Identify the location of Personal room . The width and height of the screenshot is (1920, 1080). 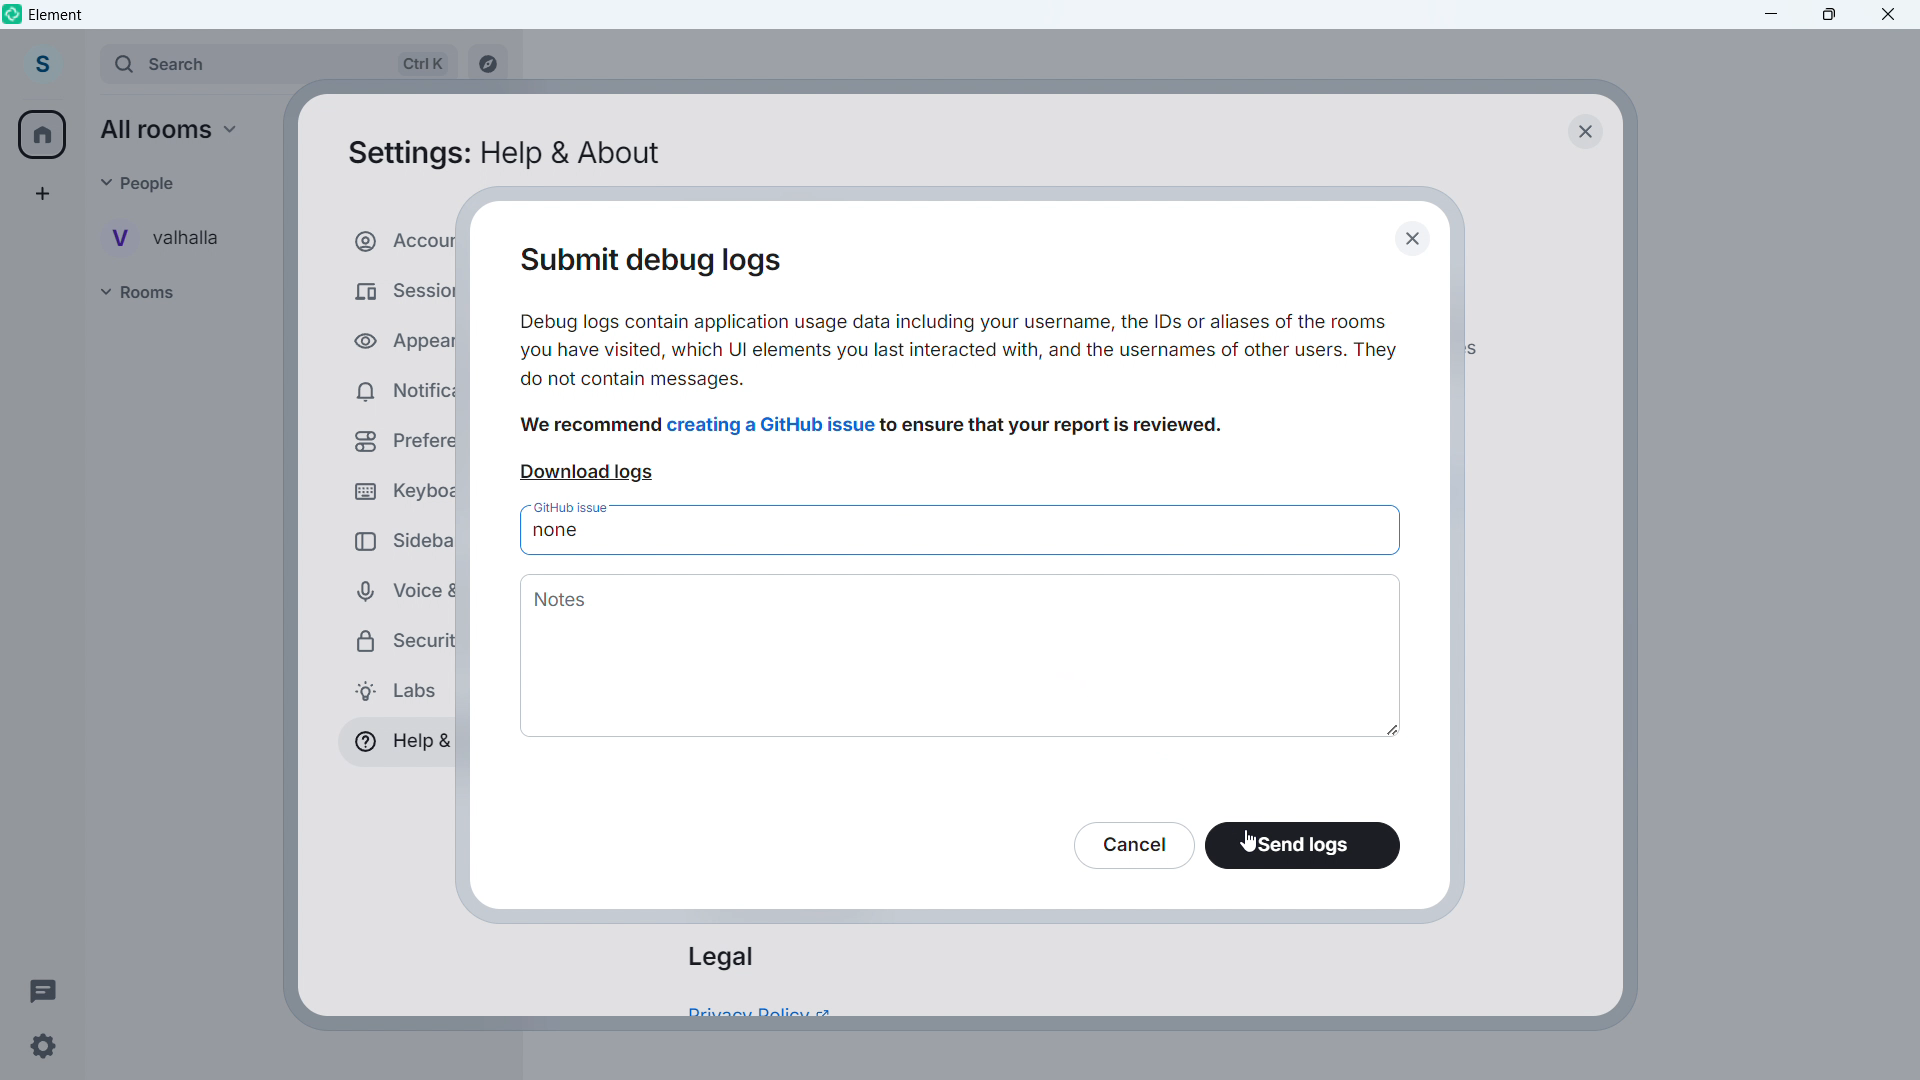
(175, 237).